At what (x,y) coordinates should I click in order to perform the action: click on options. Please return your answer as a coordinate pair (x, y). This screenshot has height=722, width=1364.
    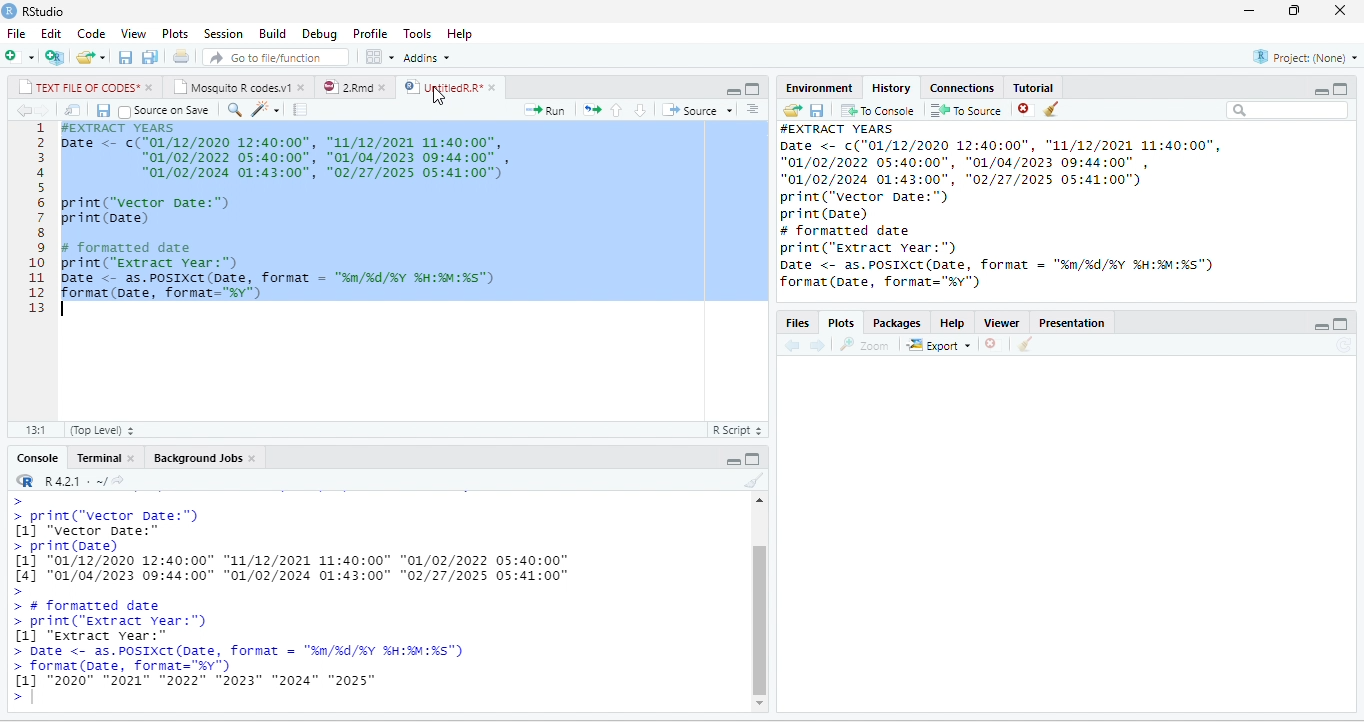
    Looking at the image, I should click on (381, 57).